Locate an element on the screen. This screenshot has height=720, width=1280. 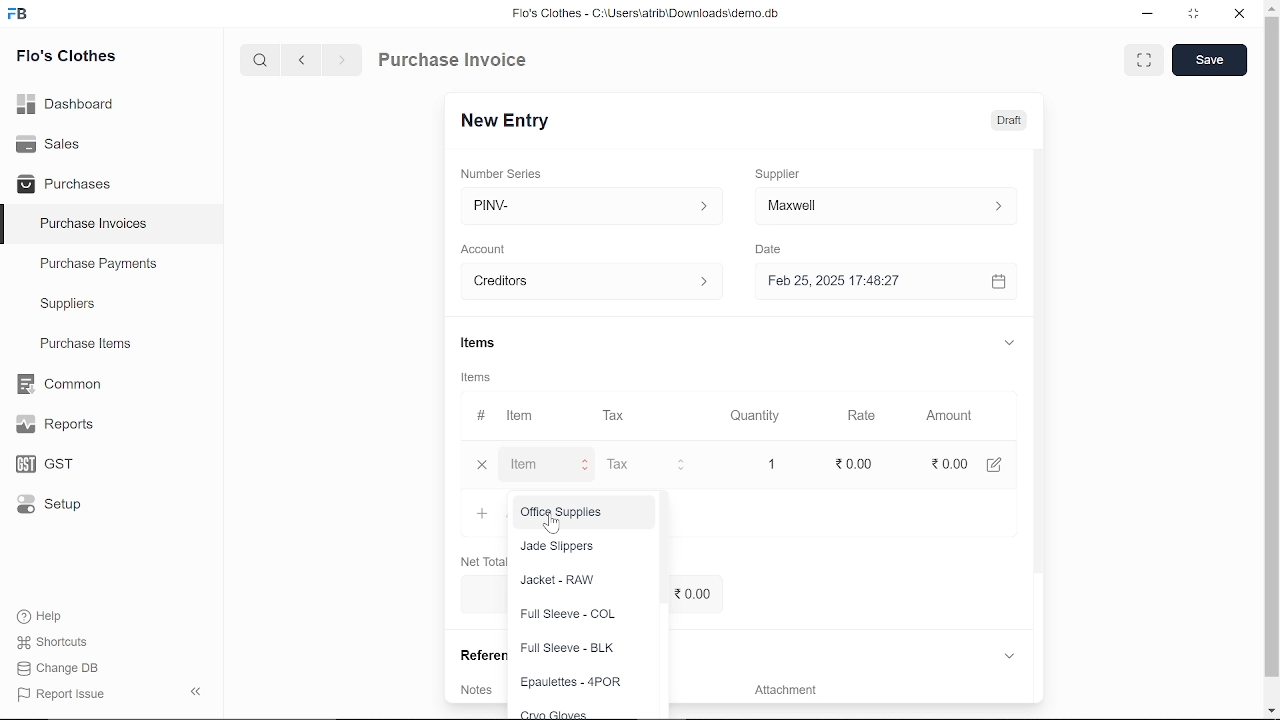
Jacket - RAW is located at coordinates (578, 580).